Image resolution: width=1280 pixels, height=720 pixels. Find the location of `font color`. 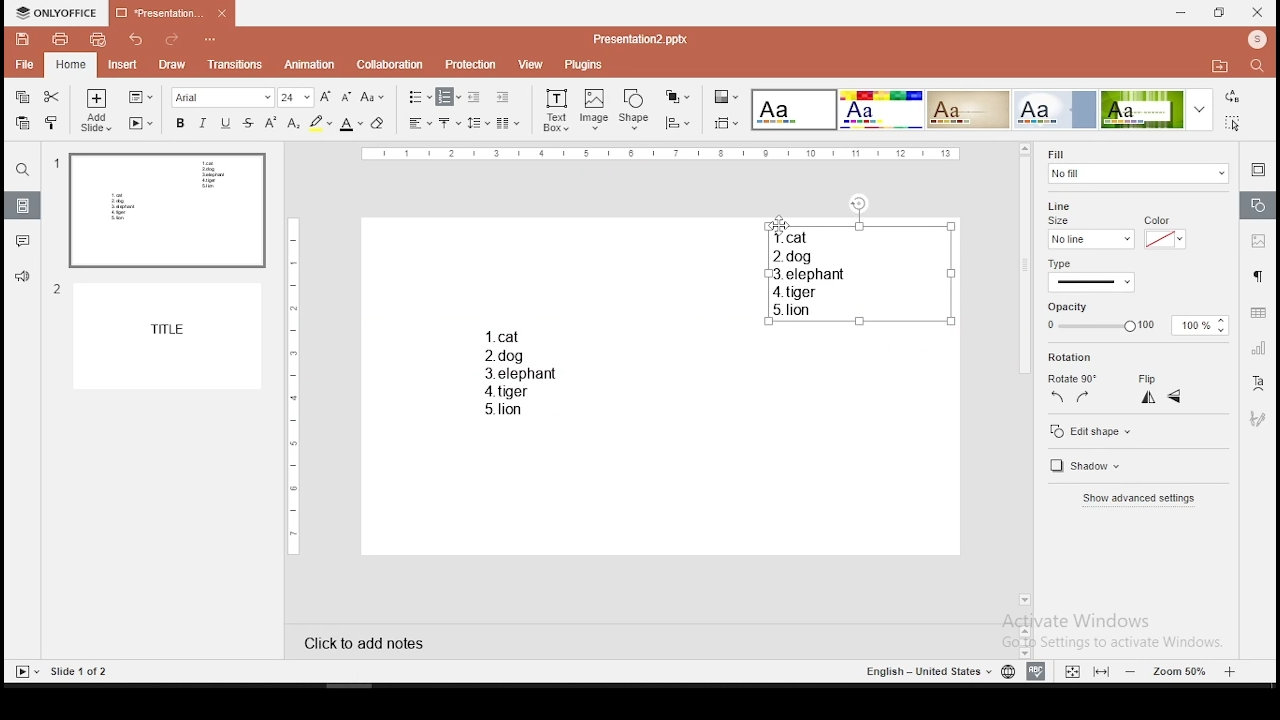

font color is located at coordinates (351, 123).